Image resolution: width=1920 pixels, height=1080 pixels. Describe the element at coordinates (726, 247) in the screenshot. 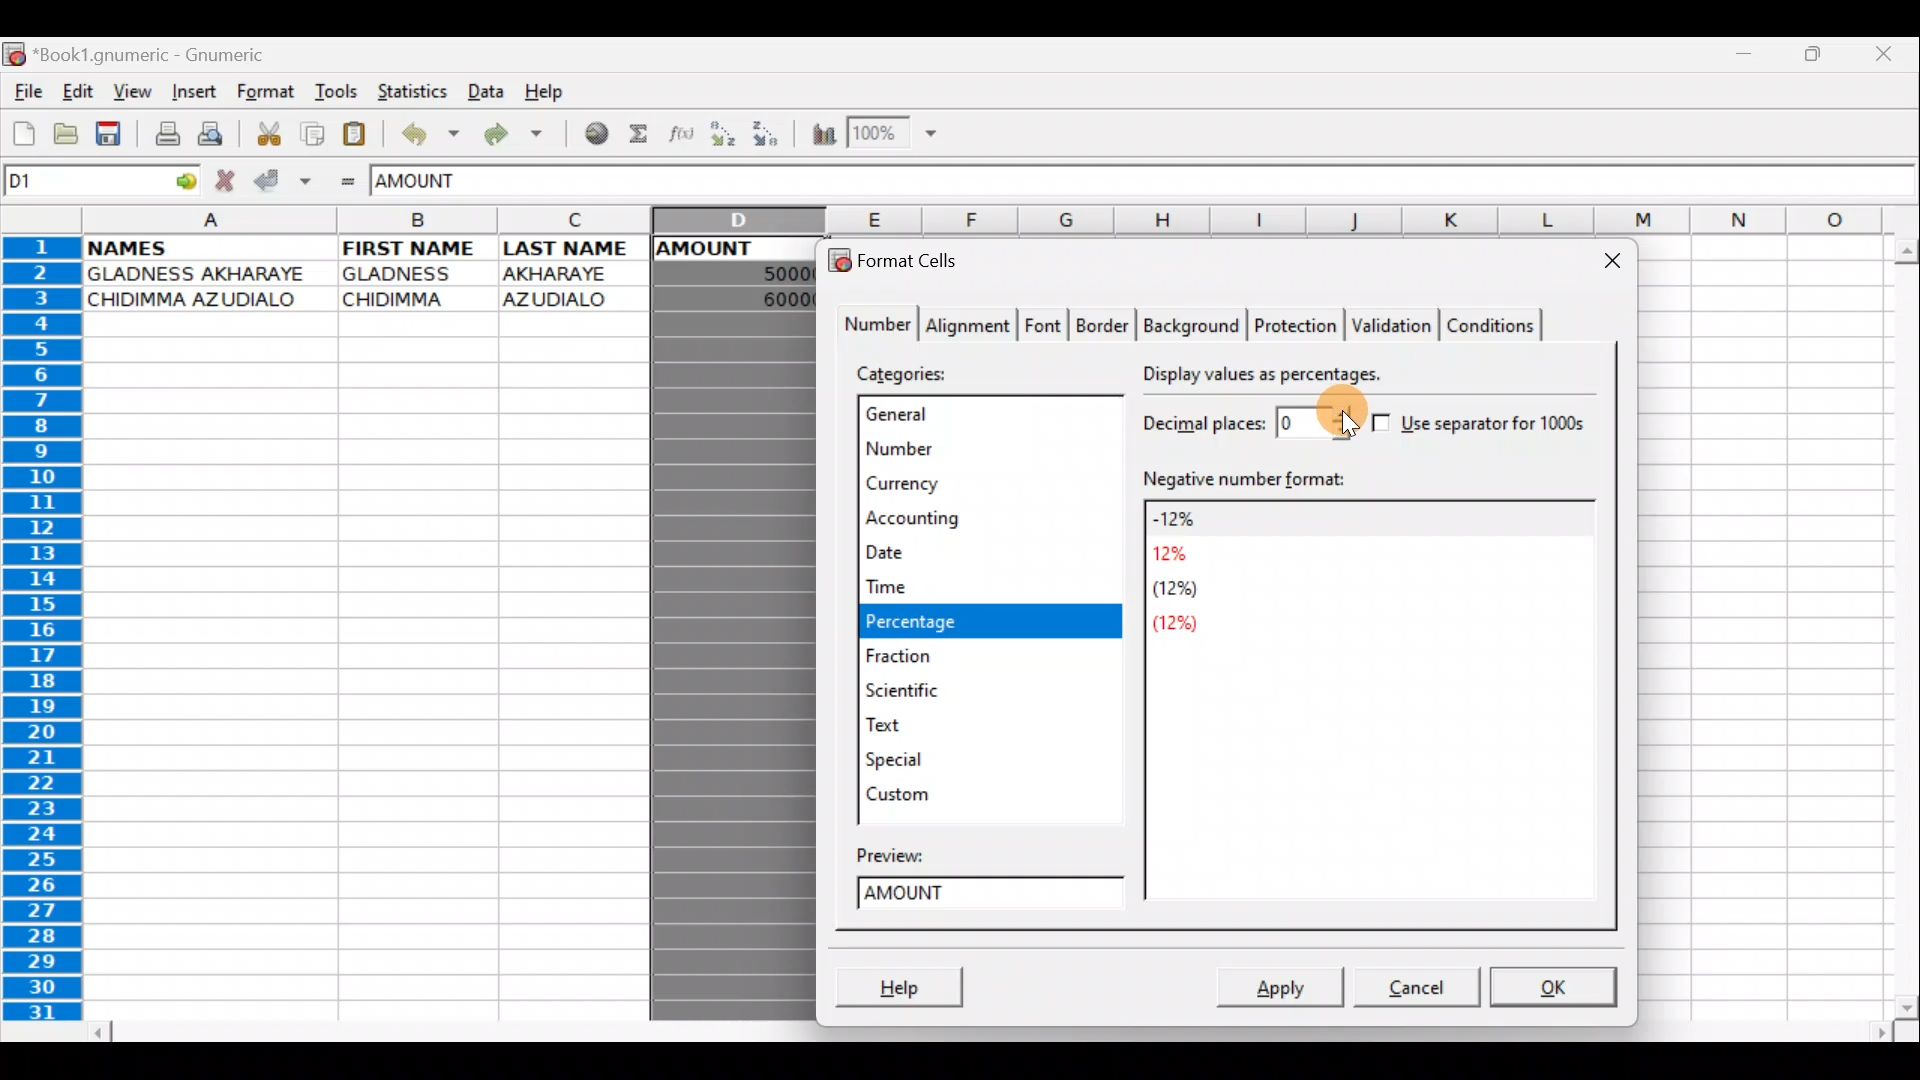

I see `AMOUNT` at that location.